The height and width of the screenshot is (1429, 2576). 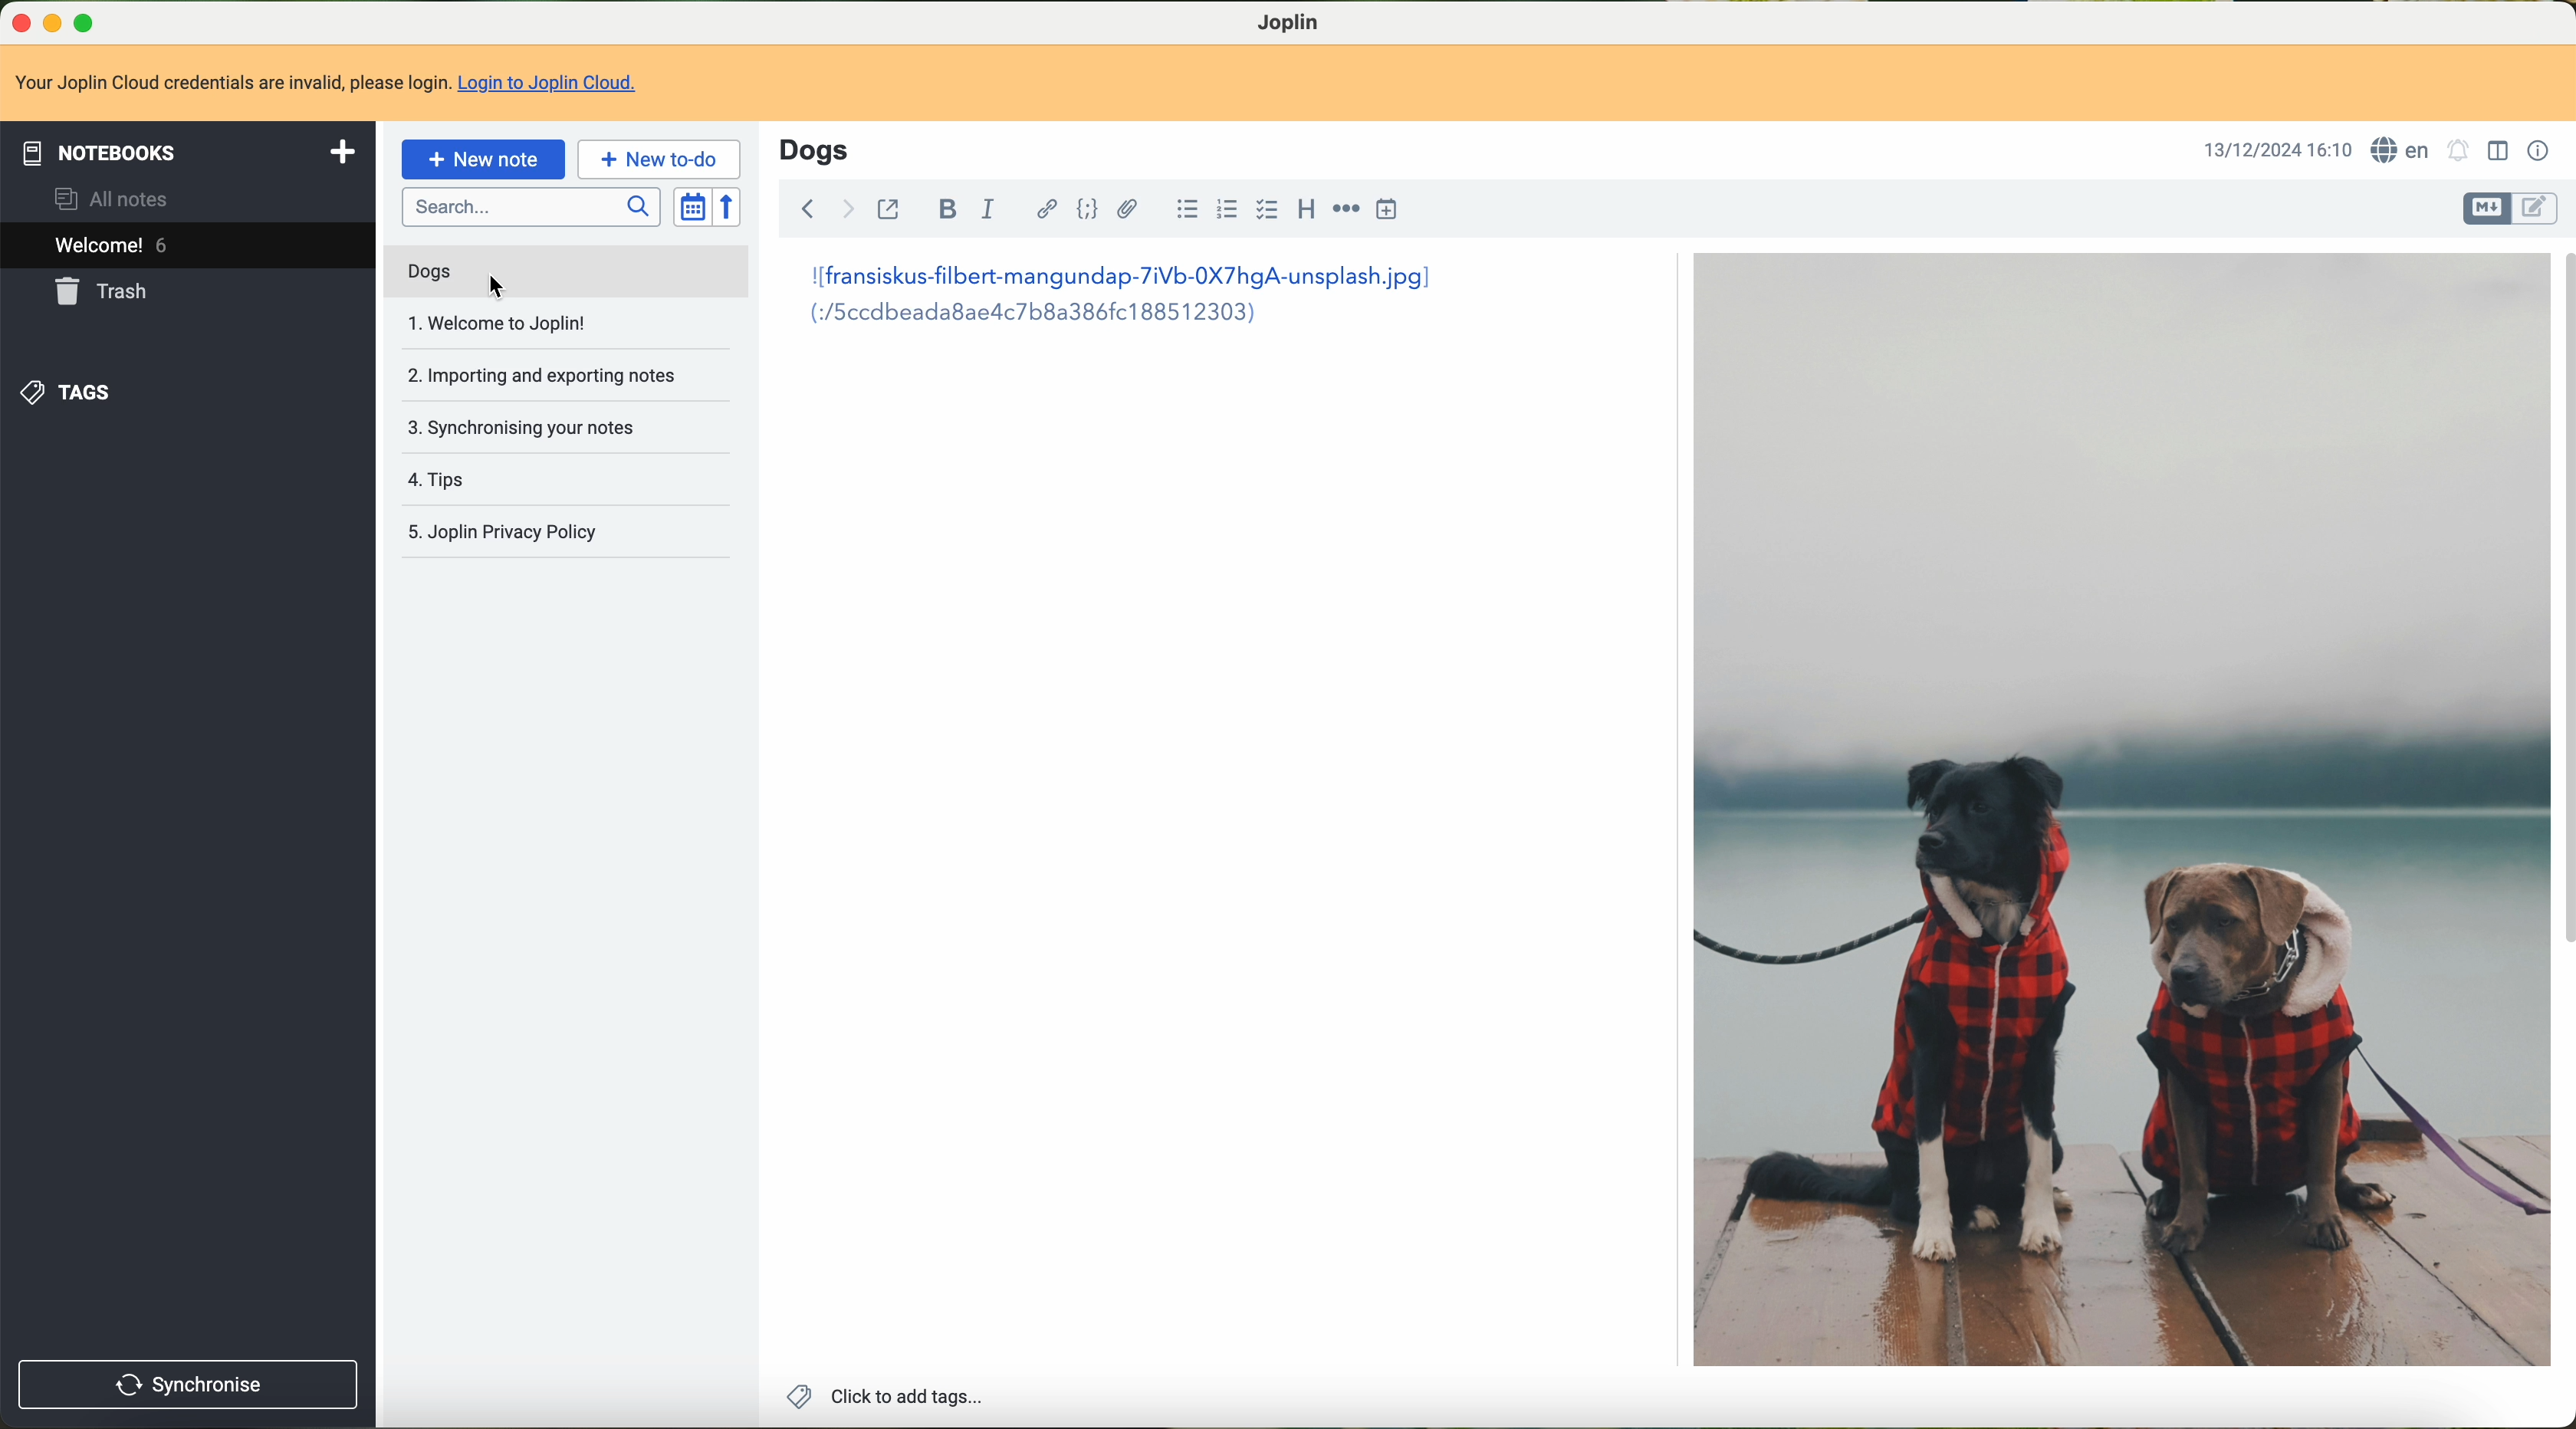 What do you see at coordinates (731, 208) in the screenshot?
I see `reverse sort order` at bounding box center [731, 208].